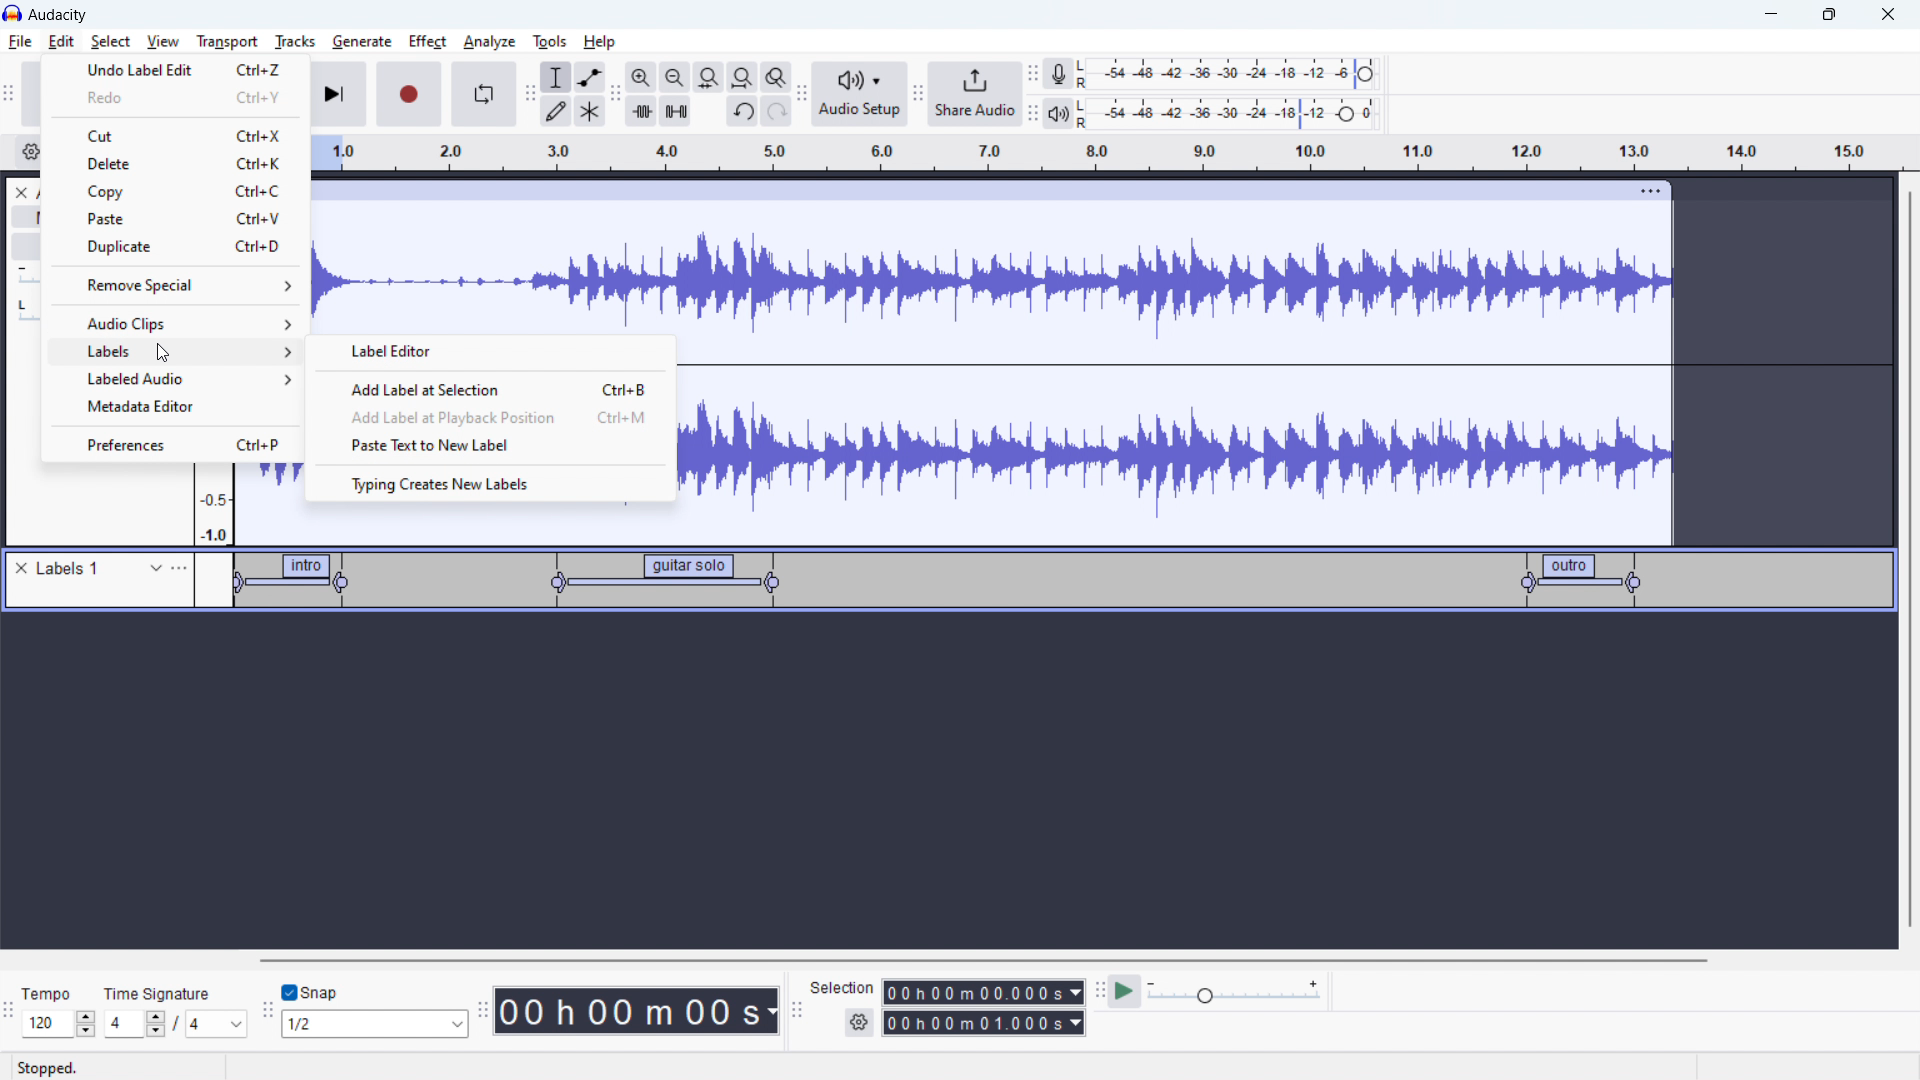 This screenshot has width=1920, height=1080. What do you see at coordinates (642, 110) in the screenshot?
I see `trim audio outside selection` at bounding box center [642, 110].